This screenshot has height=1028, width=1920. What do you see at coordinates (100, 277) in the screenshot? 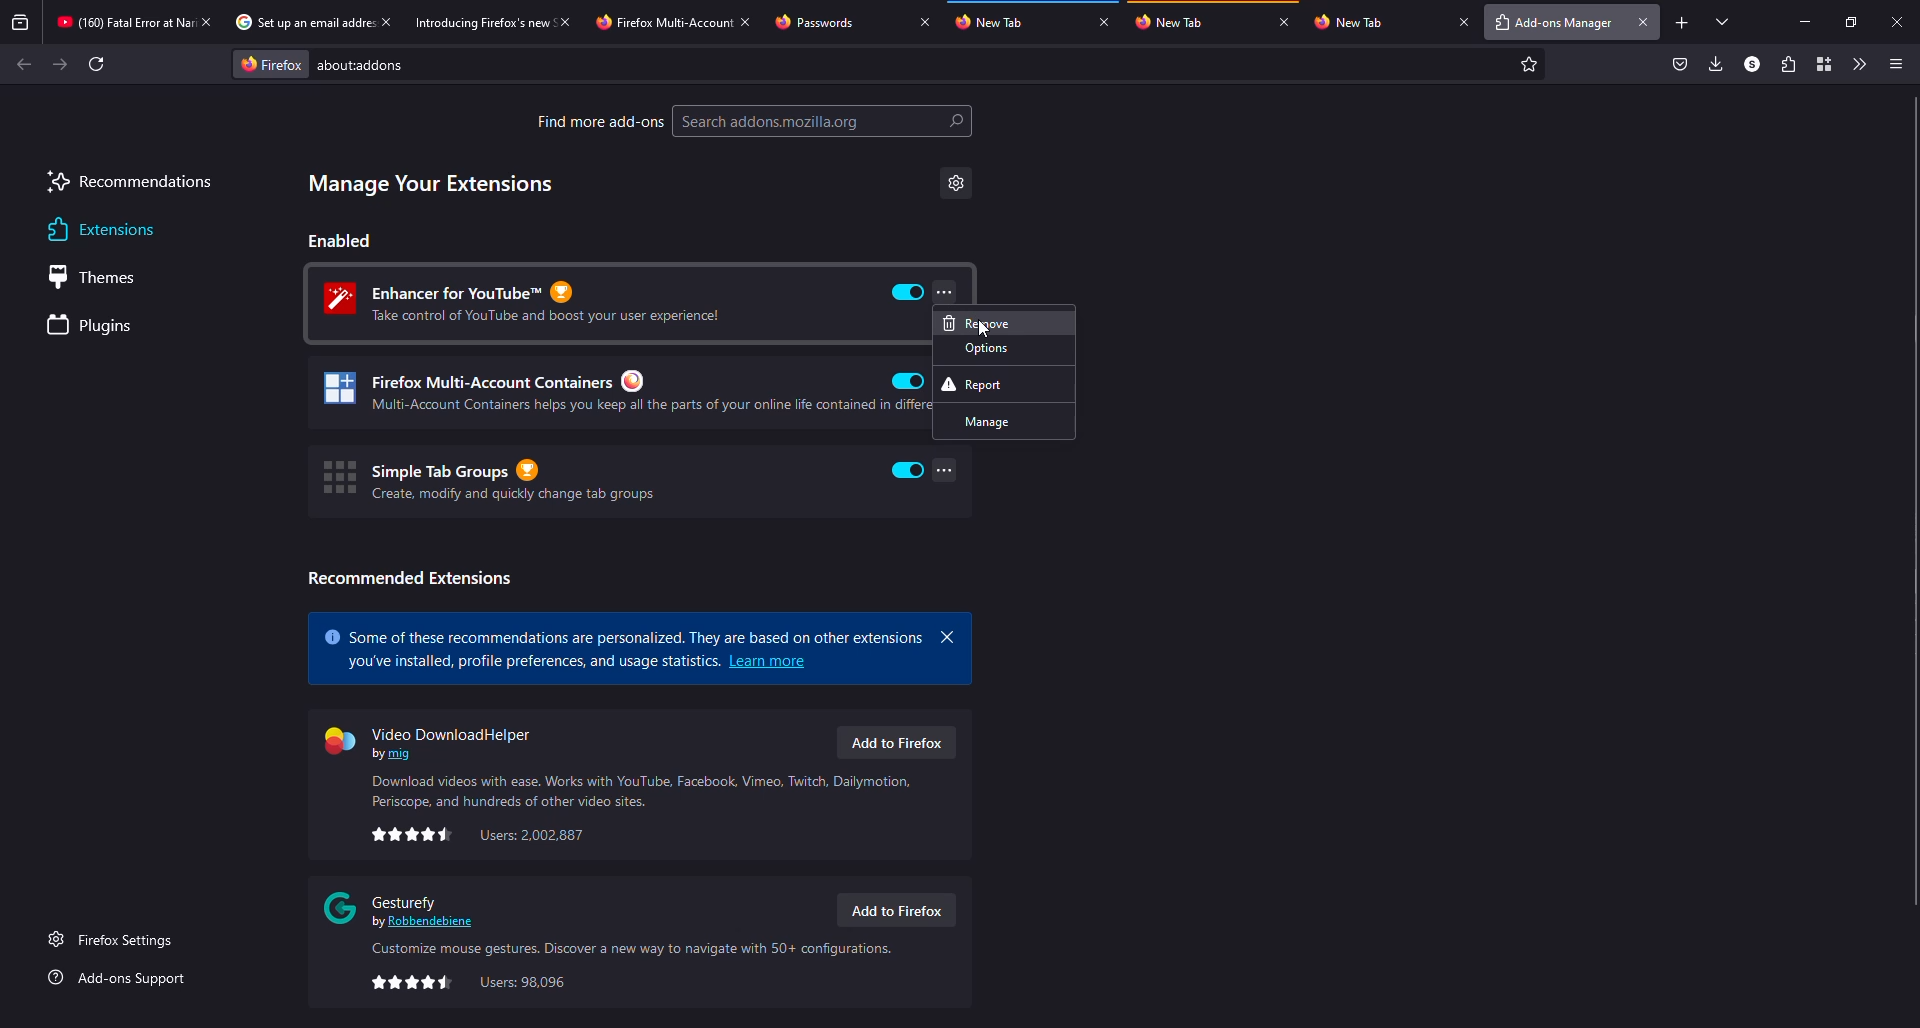
I see `themes` at bounding box center [100, 277].